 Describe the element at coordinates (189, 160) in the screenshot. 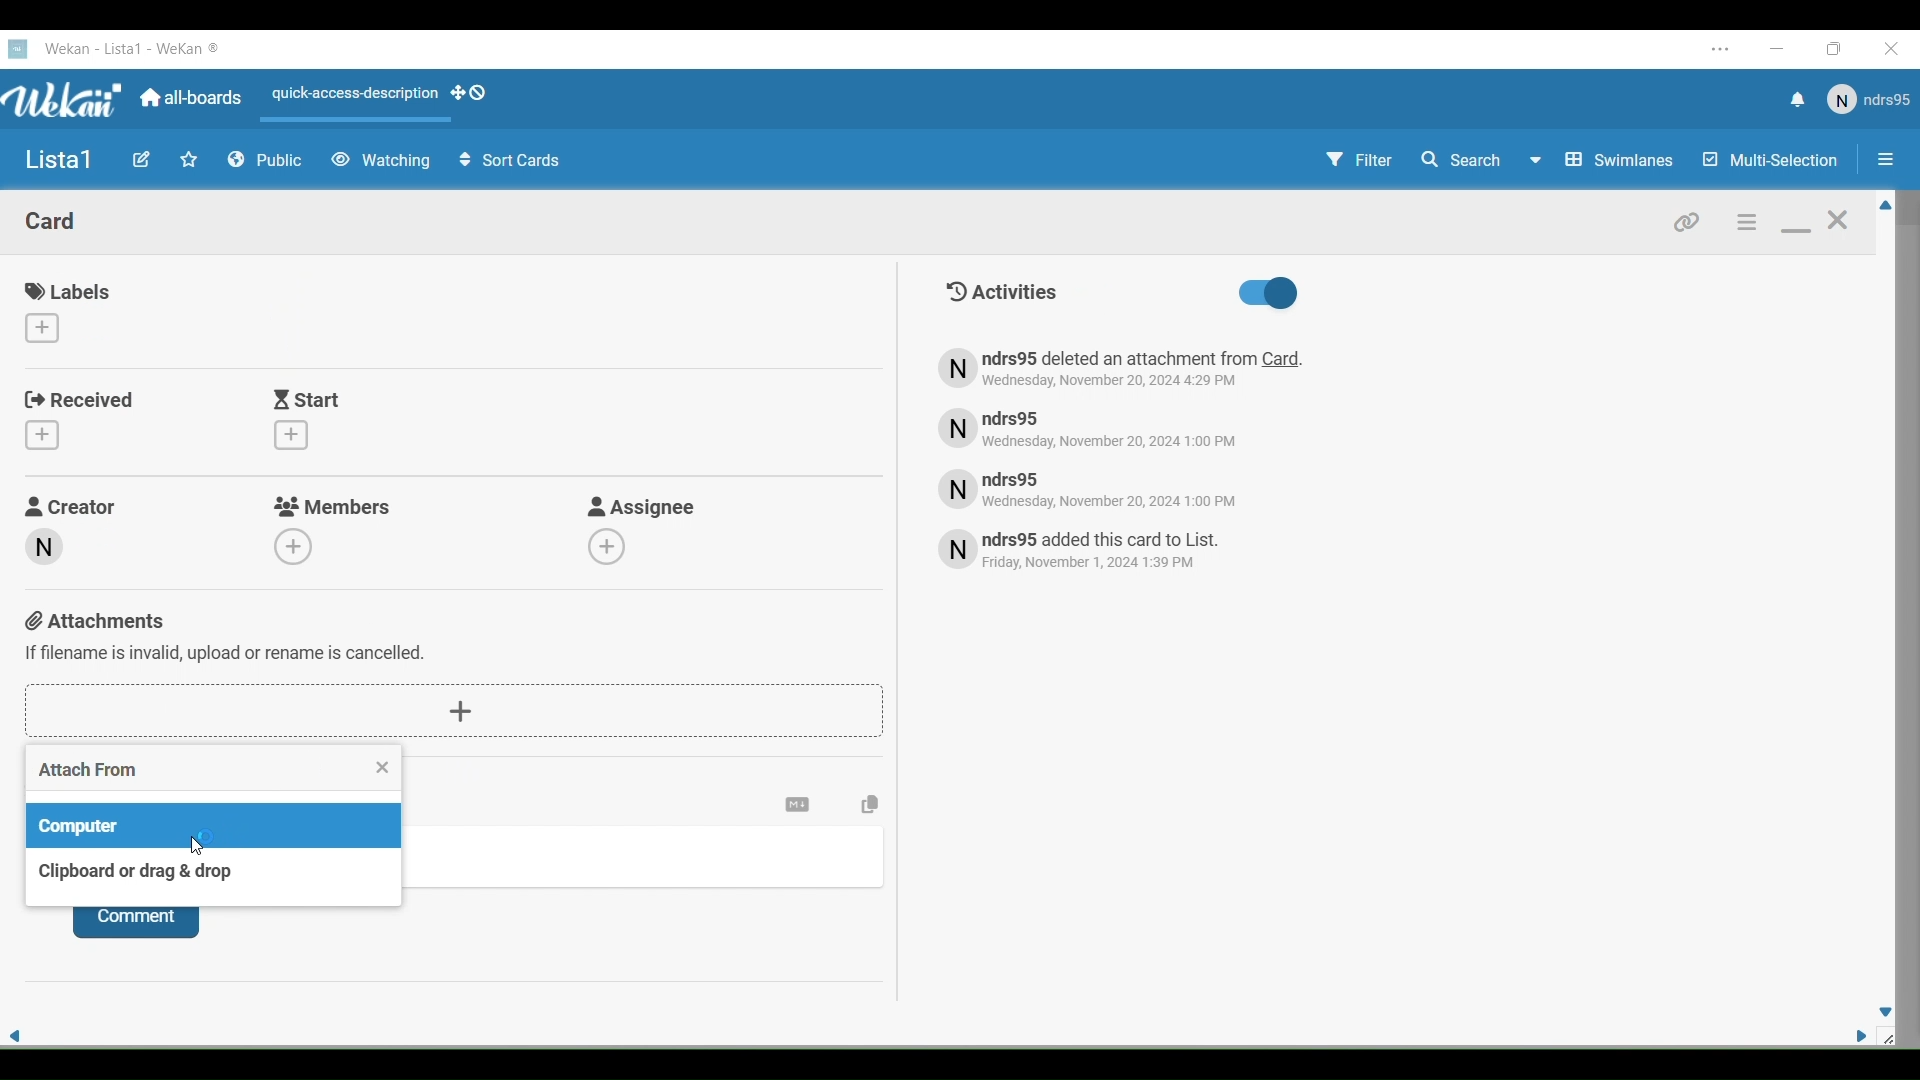

I see `Favorites` at that location.